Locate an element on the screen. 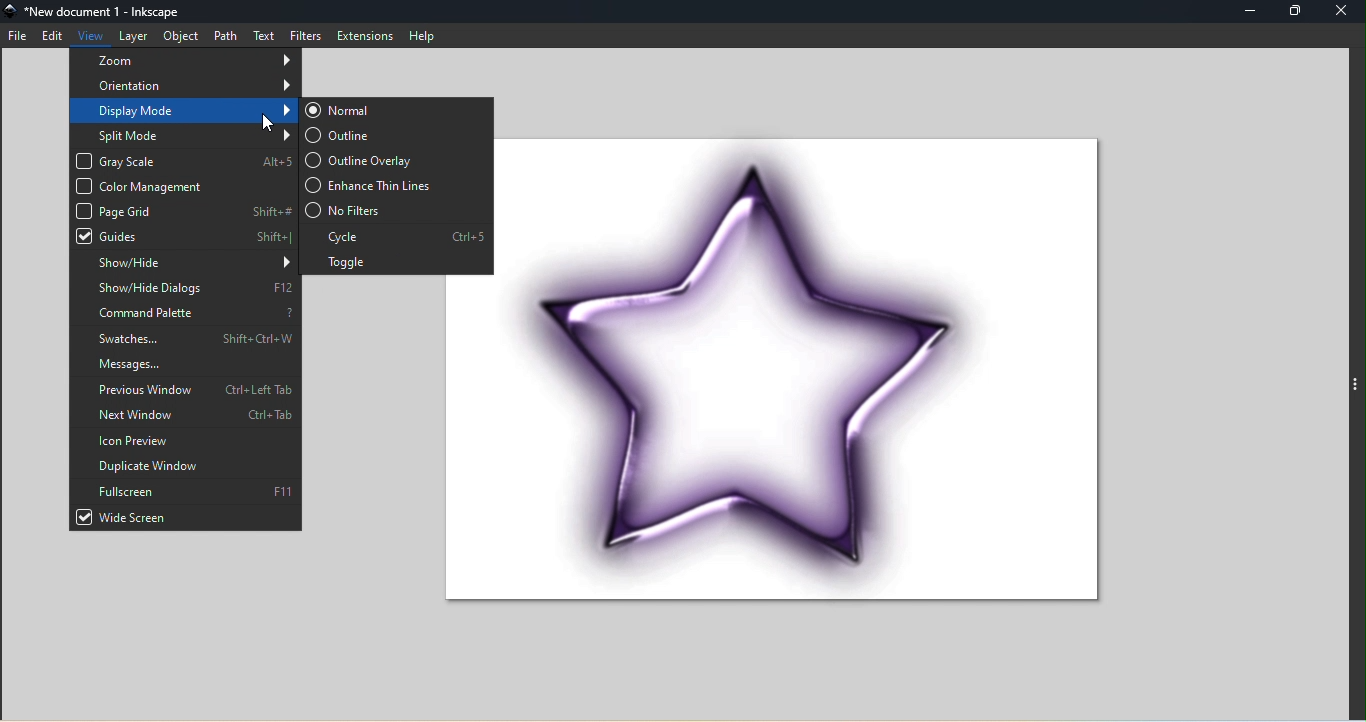 This screenshot has width=1366, height=722. help is located at coordinates (426, 35).